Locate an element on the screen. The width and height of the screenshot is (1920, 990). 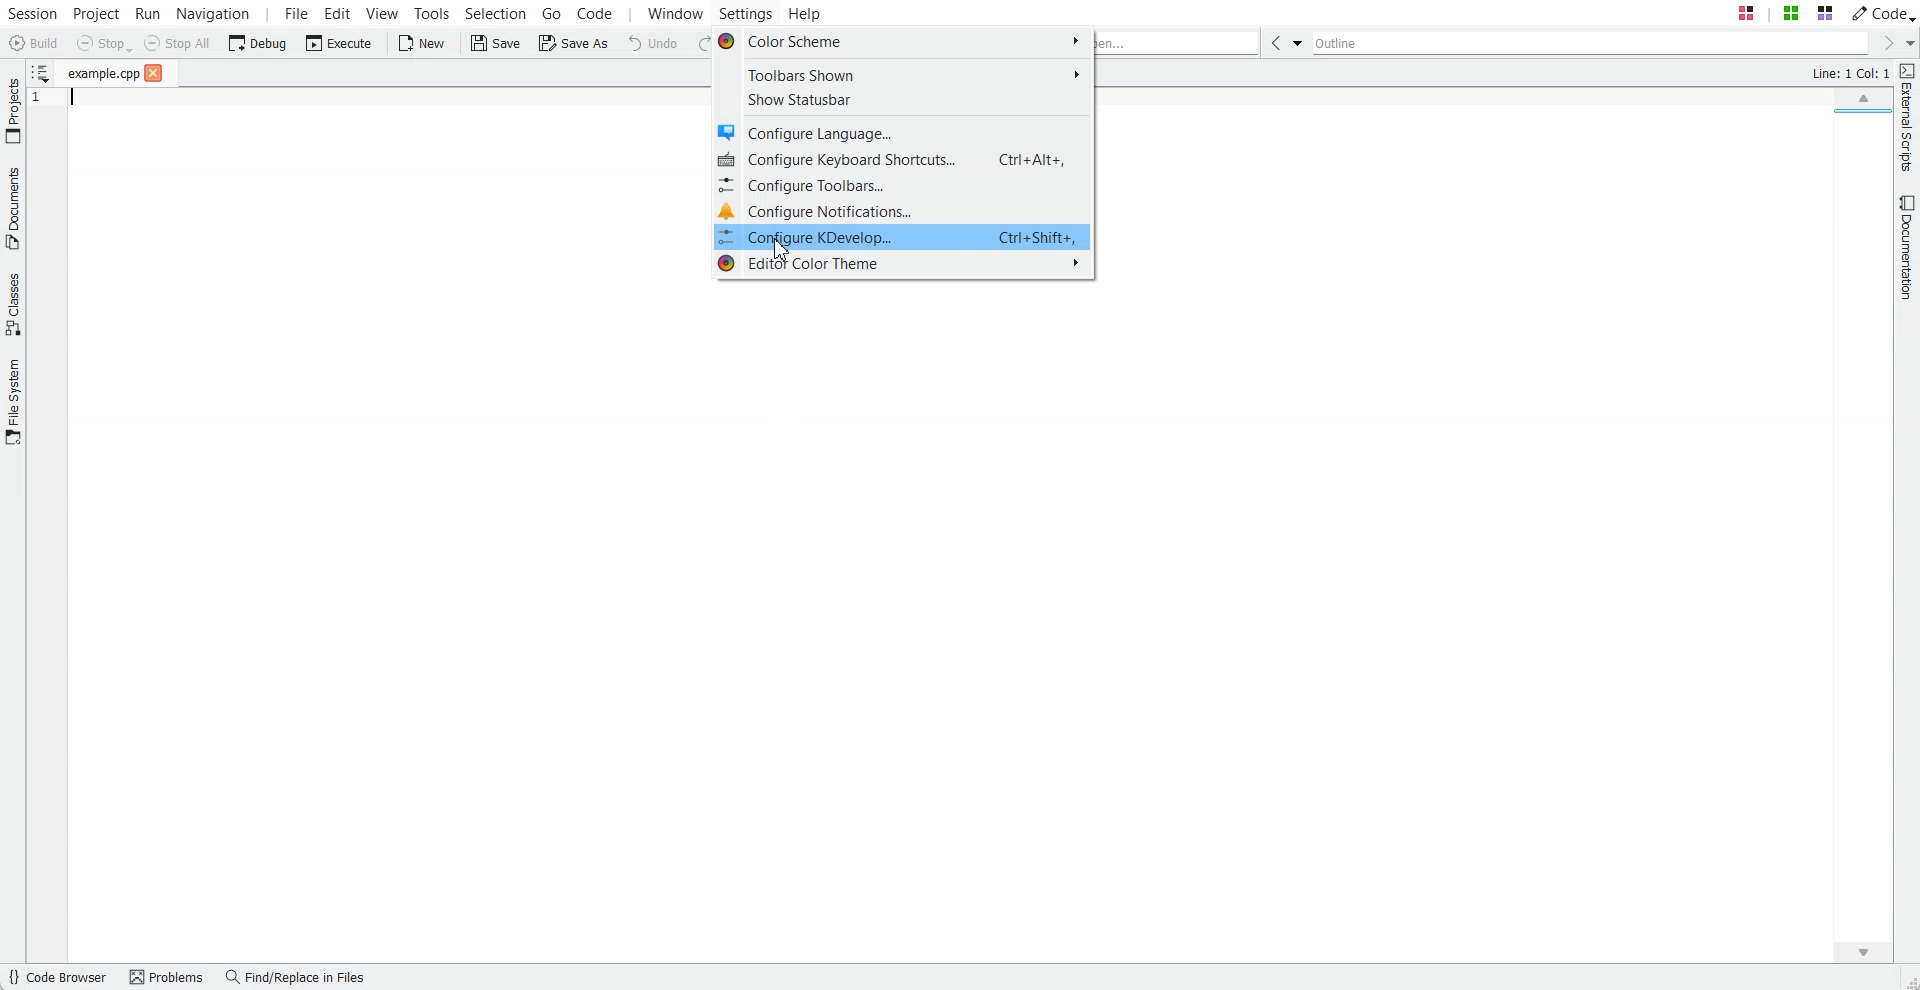
Save is located at coordinates (496, 44).